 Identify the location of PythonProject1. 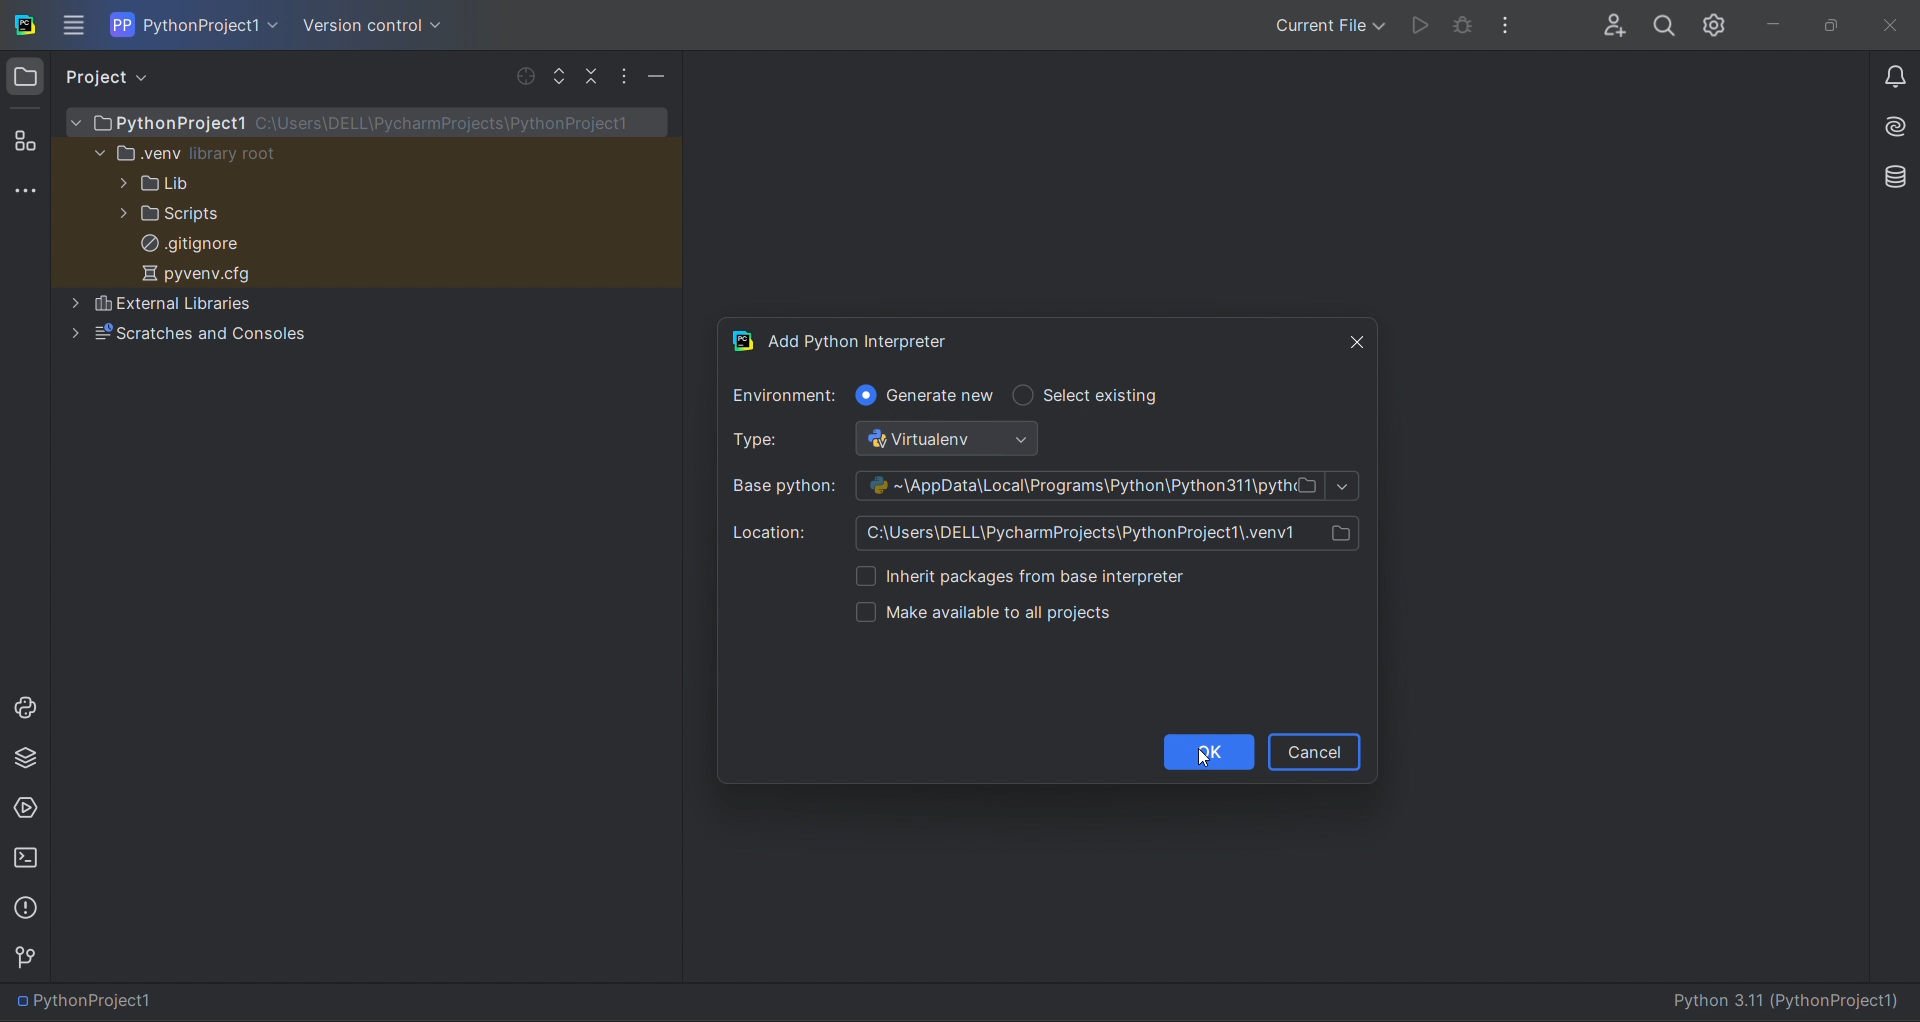
(91, 1003).